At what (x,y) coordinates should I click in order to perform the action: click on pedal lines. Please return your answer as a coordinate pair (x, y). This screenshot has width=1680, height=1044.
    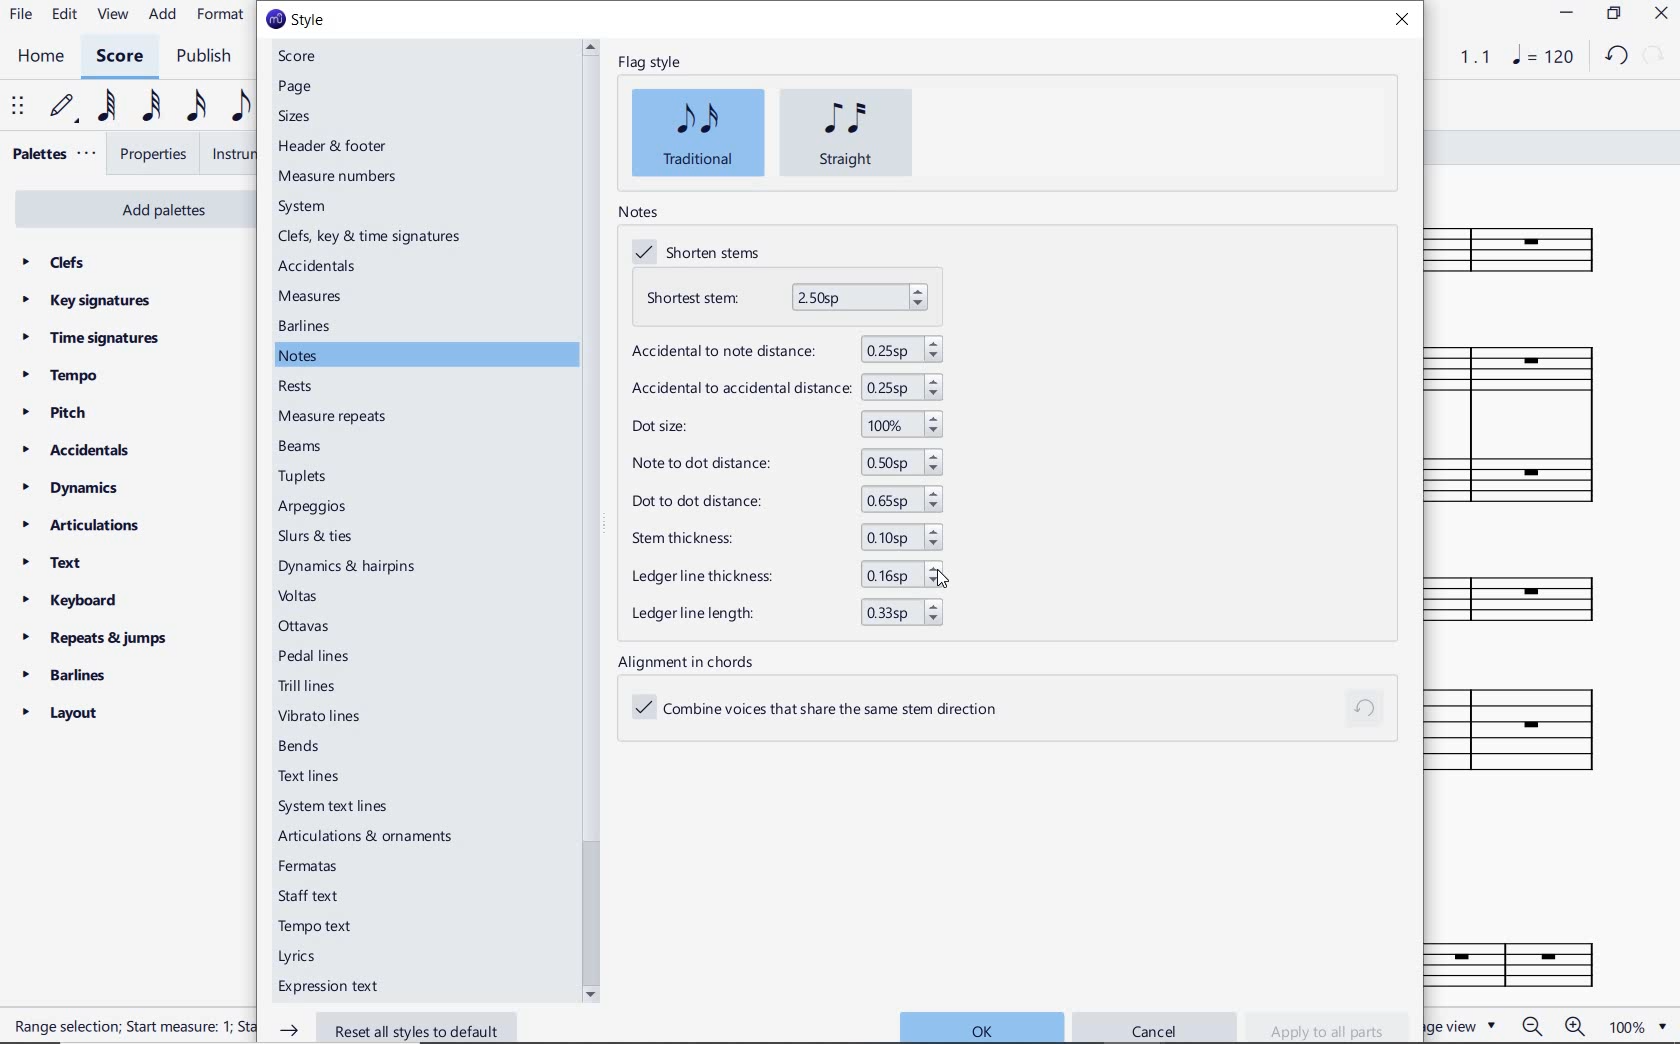
    Looking at the image, I should click on (320, 655).